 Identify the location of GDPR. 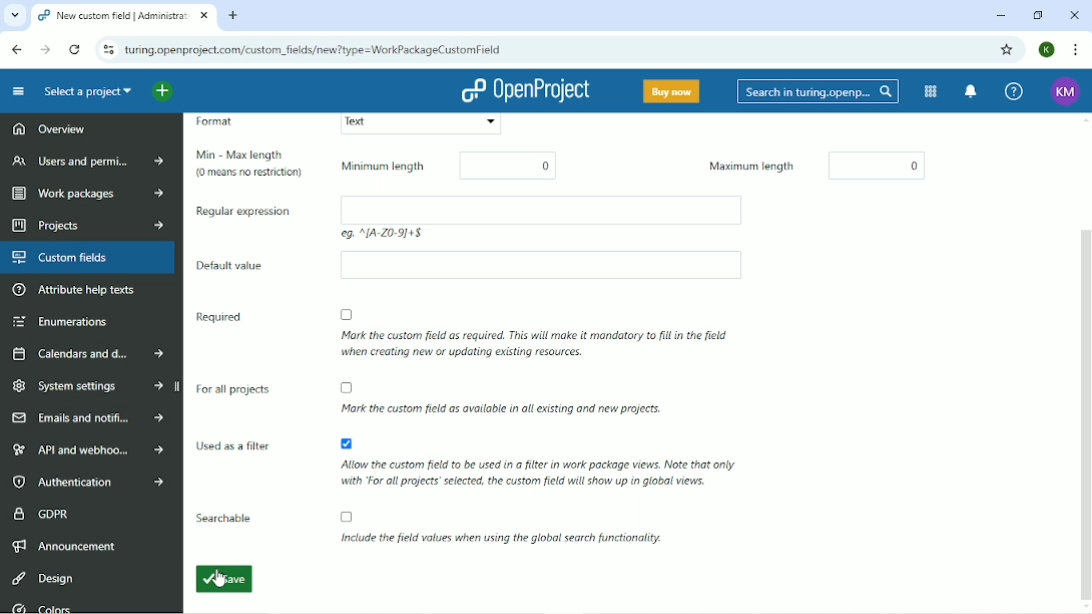
(42, 512).